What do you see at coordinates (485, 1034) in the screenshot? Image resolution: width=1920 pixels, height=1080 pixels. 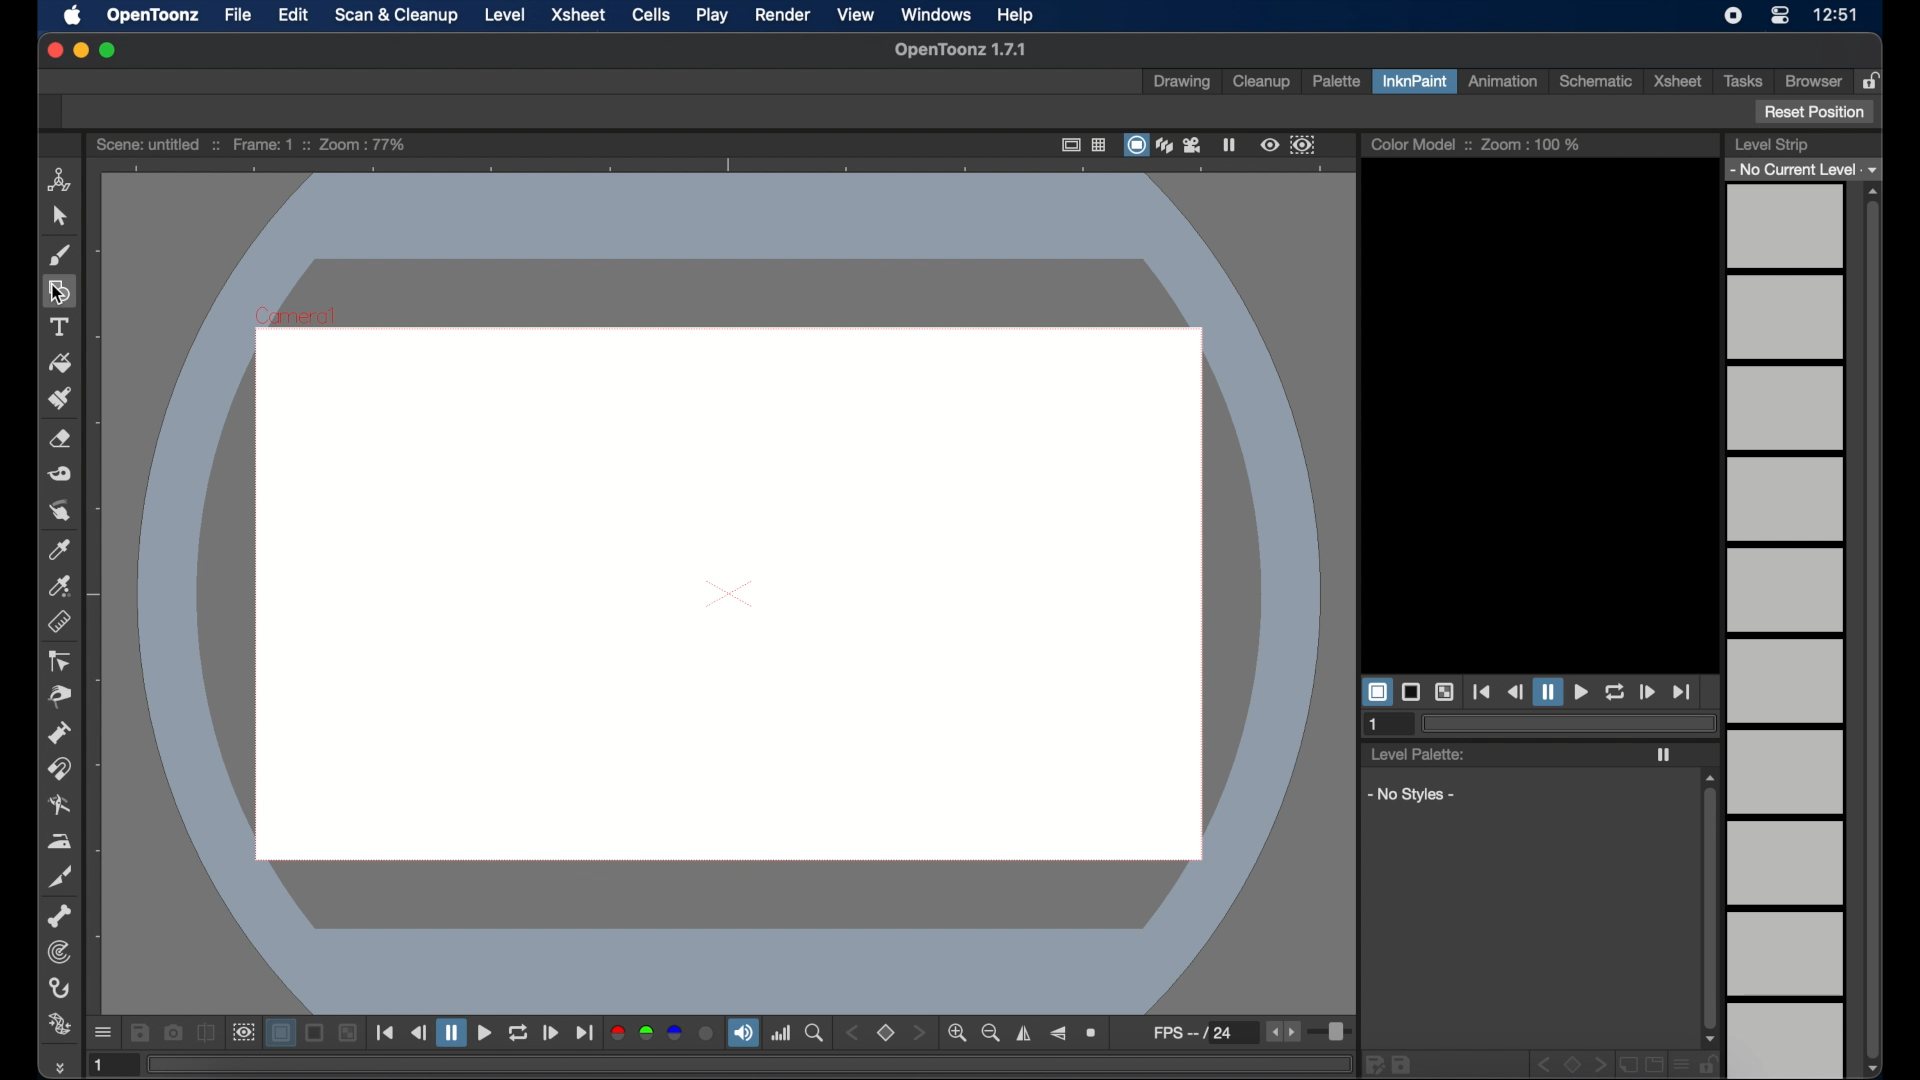 I see `play button` at bounding box center [485, 1034].